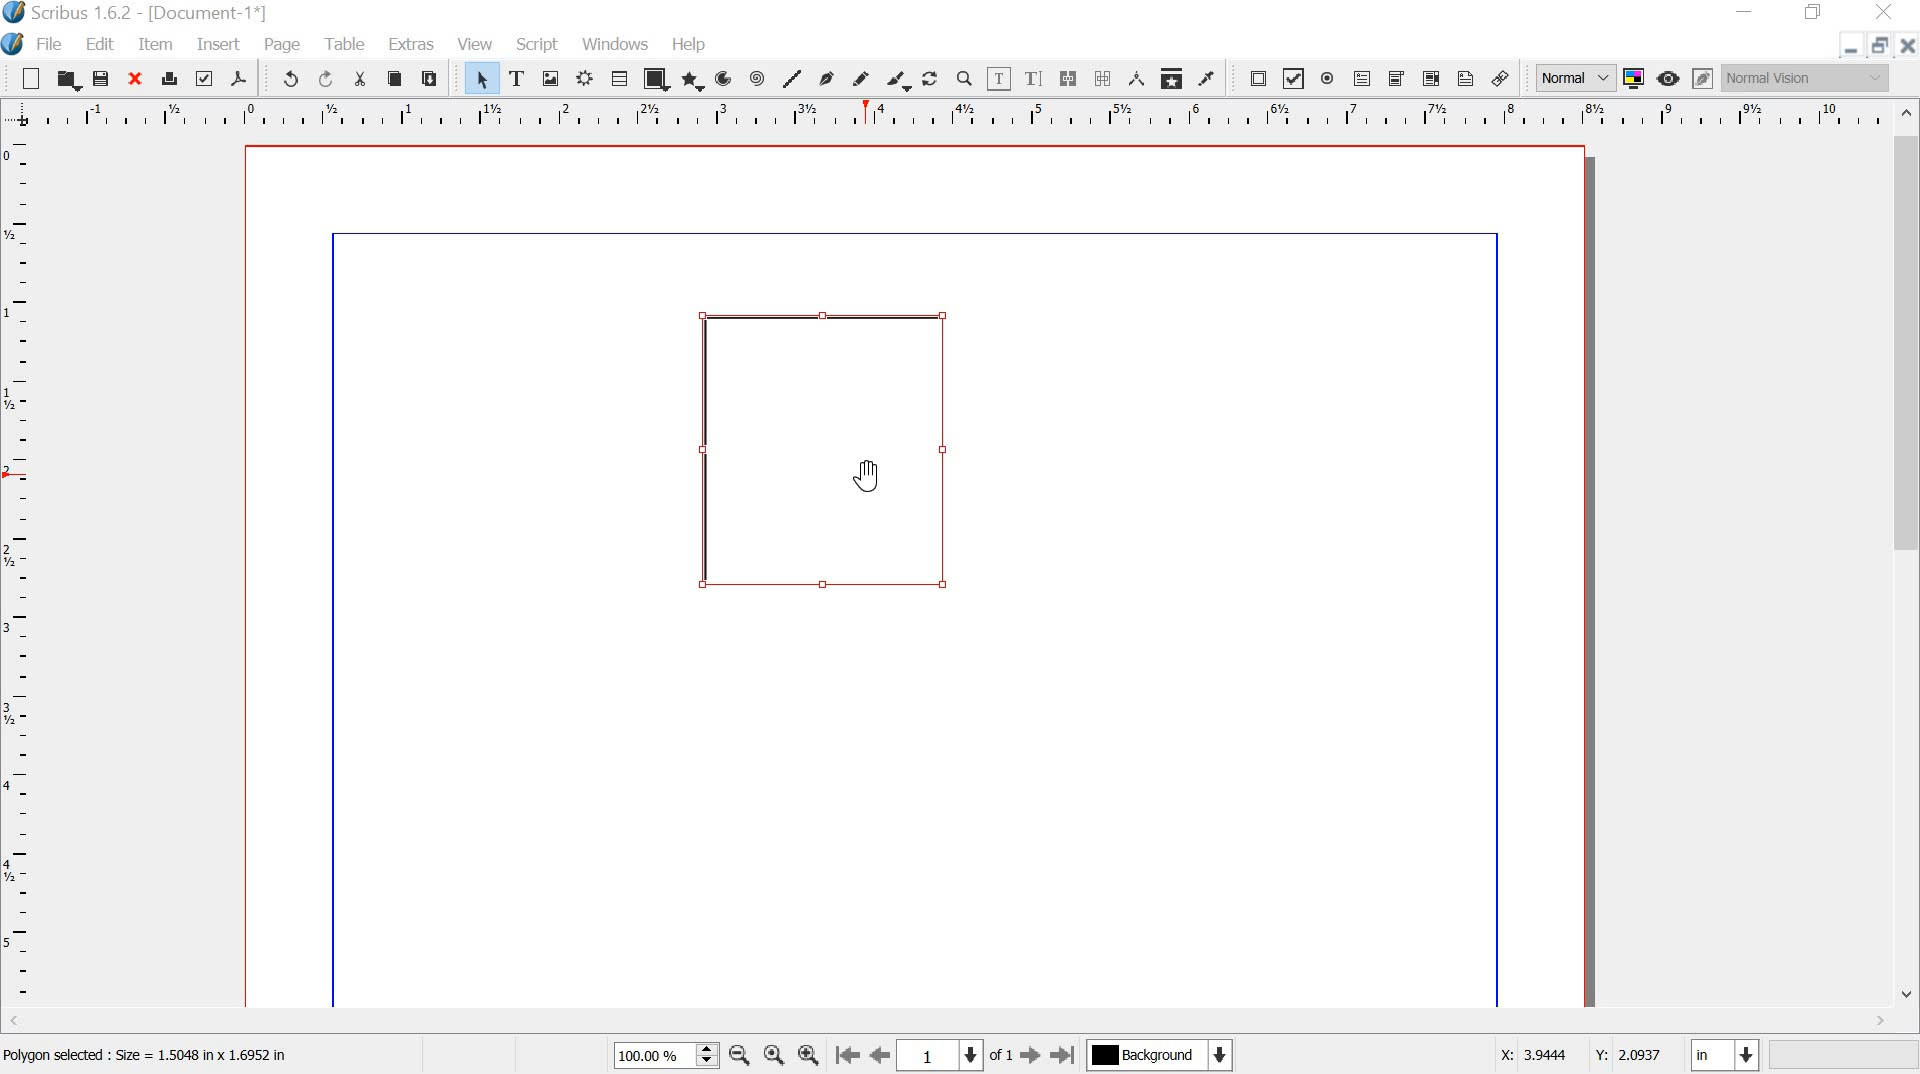  I want to click on X: 3.9444 Y: 2.0937, so click(1582, 1058).